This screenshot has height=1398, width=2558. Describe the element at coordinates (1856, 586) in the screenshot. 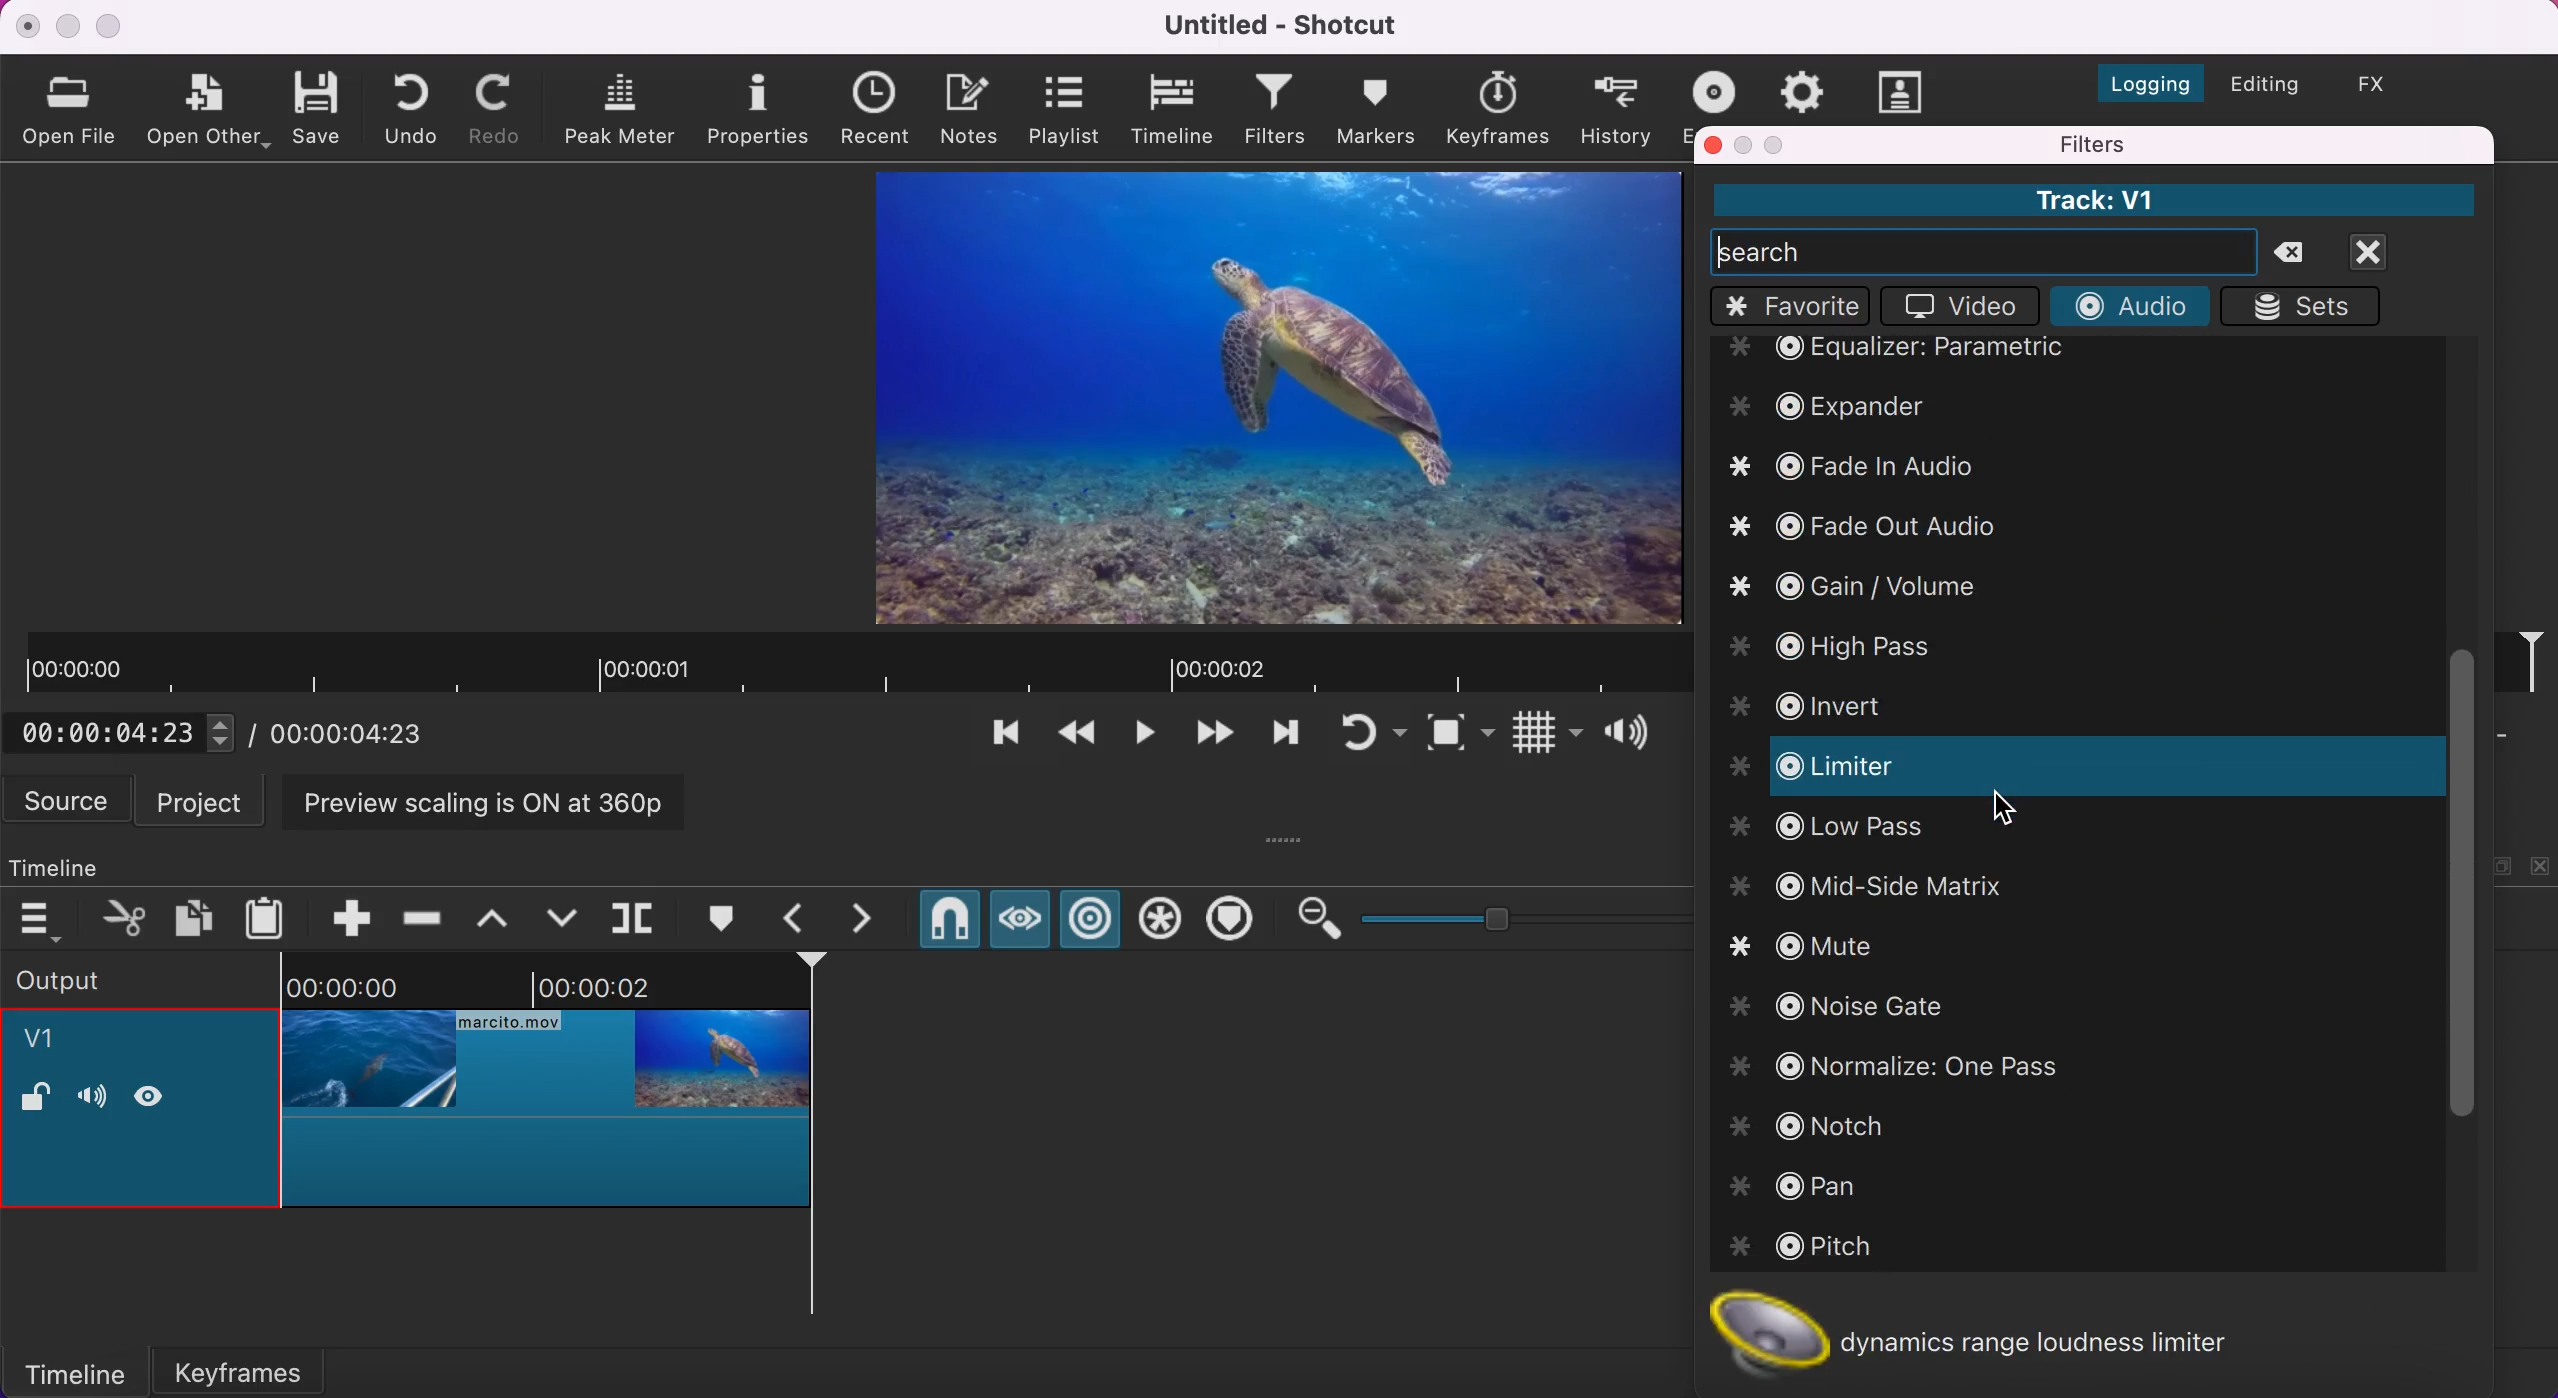

I see `gain/volume` at that location.